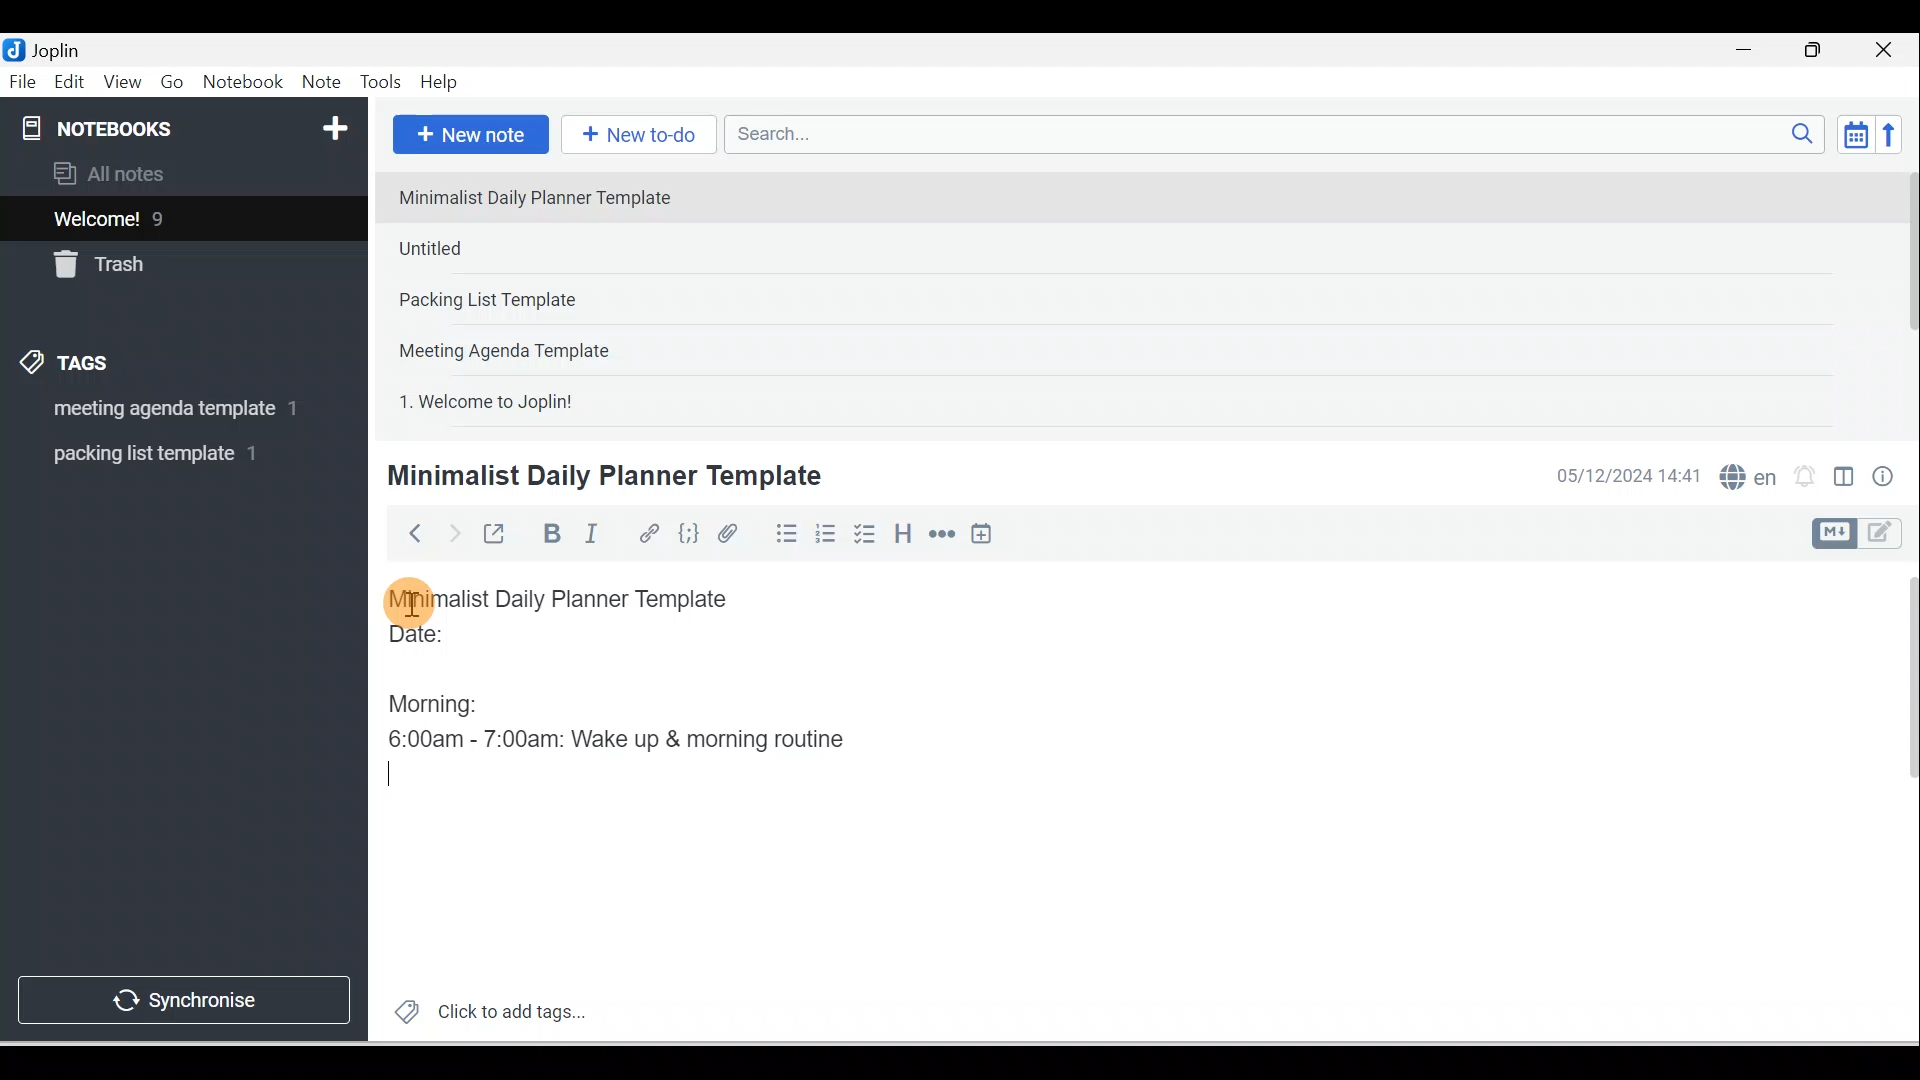 Image resolution: width=1920 pixels, height=1080 pixels. What do you see at coordinates (448, 699) in the screenshot?
I see `Morning:` at bounding box center [448, 699].